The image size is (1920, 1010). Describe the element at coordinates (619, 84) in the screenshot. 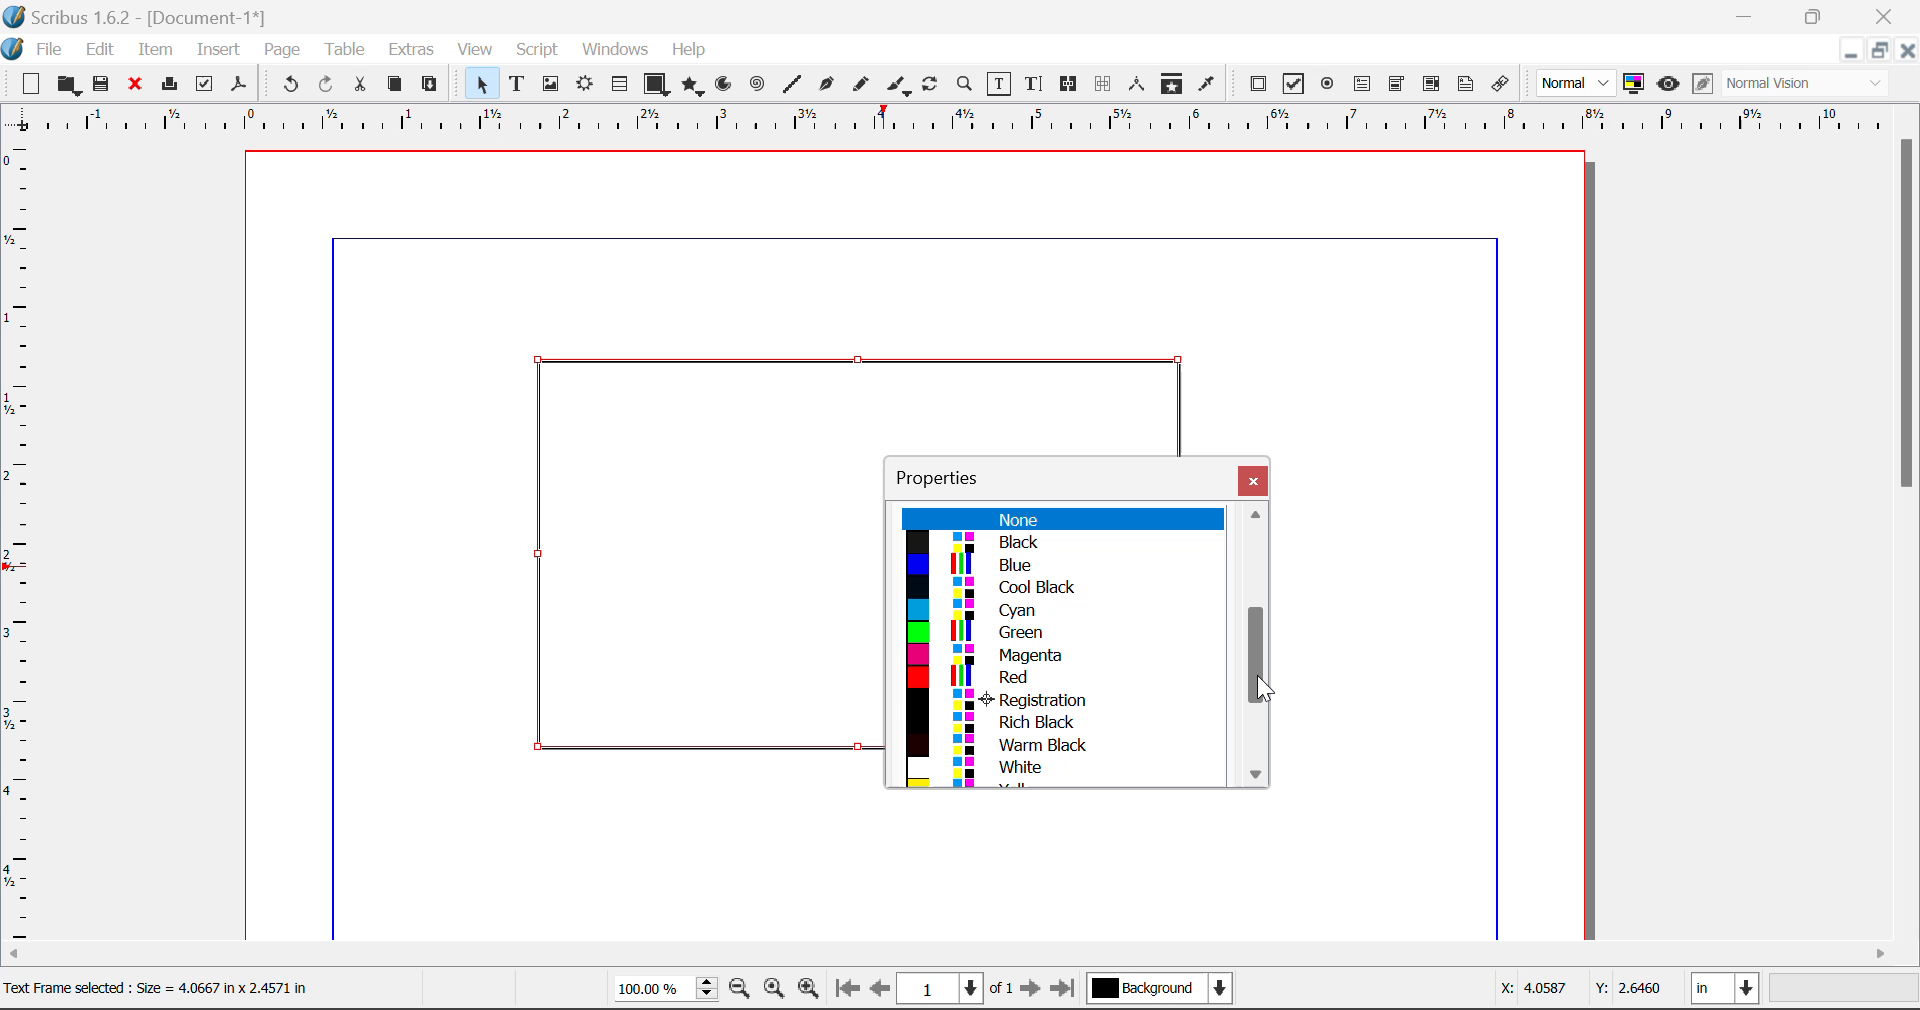

I see `Tables` at that location.